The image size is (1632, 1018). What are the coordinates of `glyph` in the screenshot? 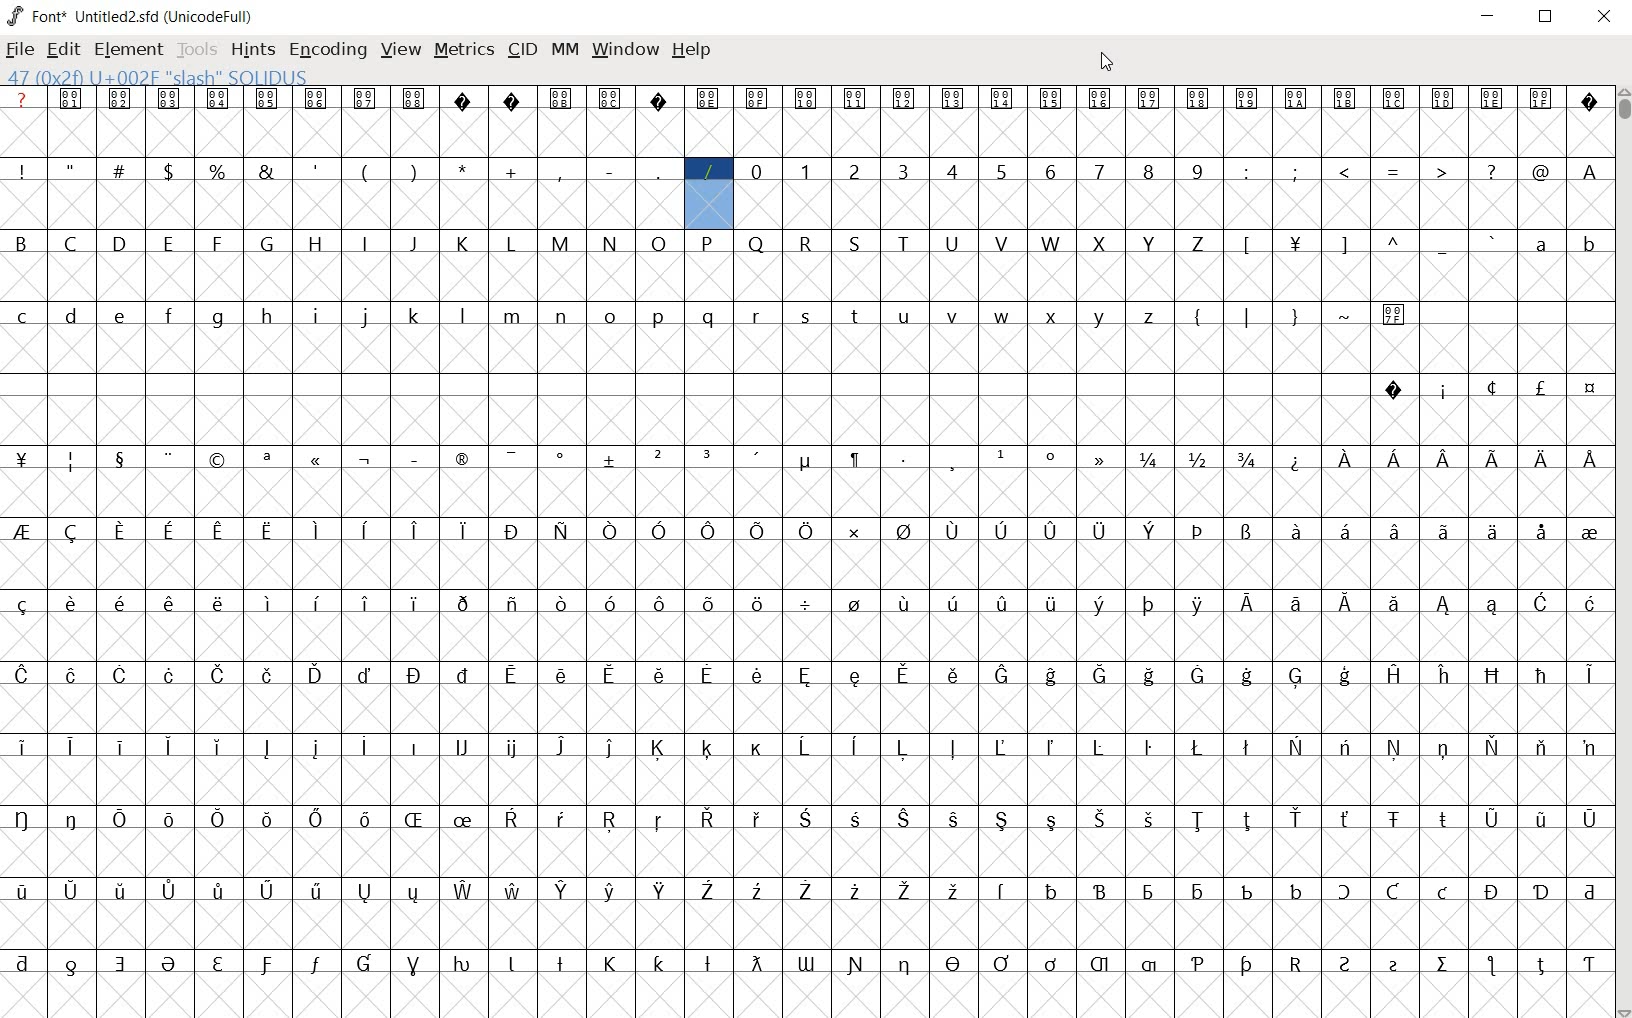 It's located at (1051, 604).